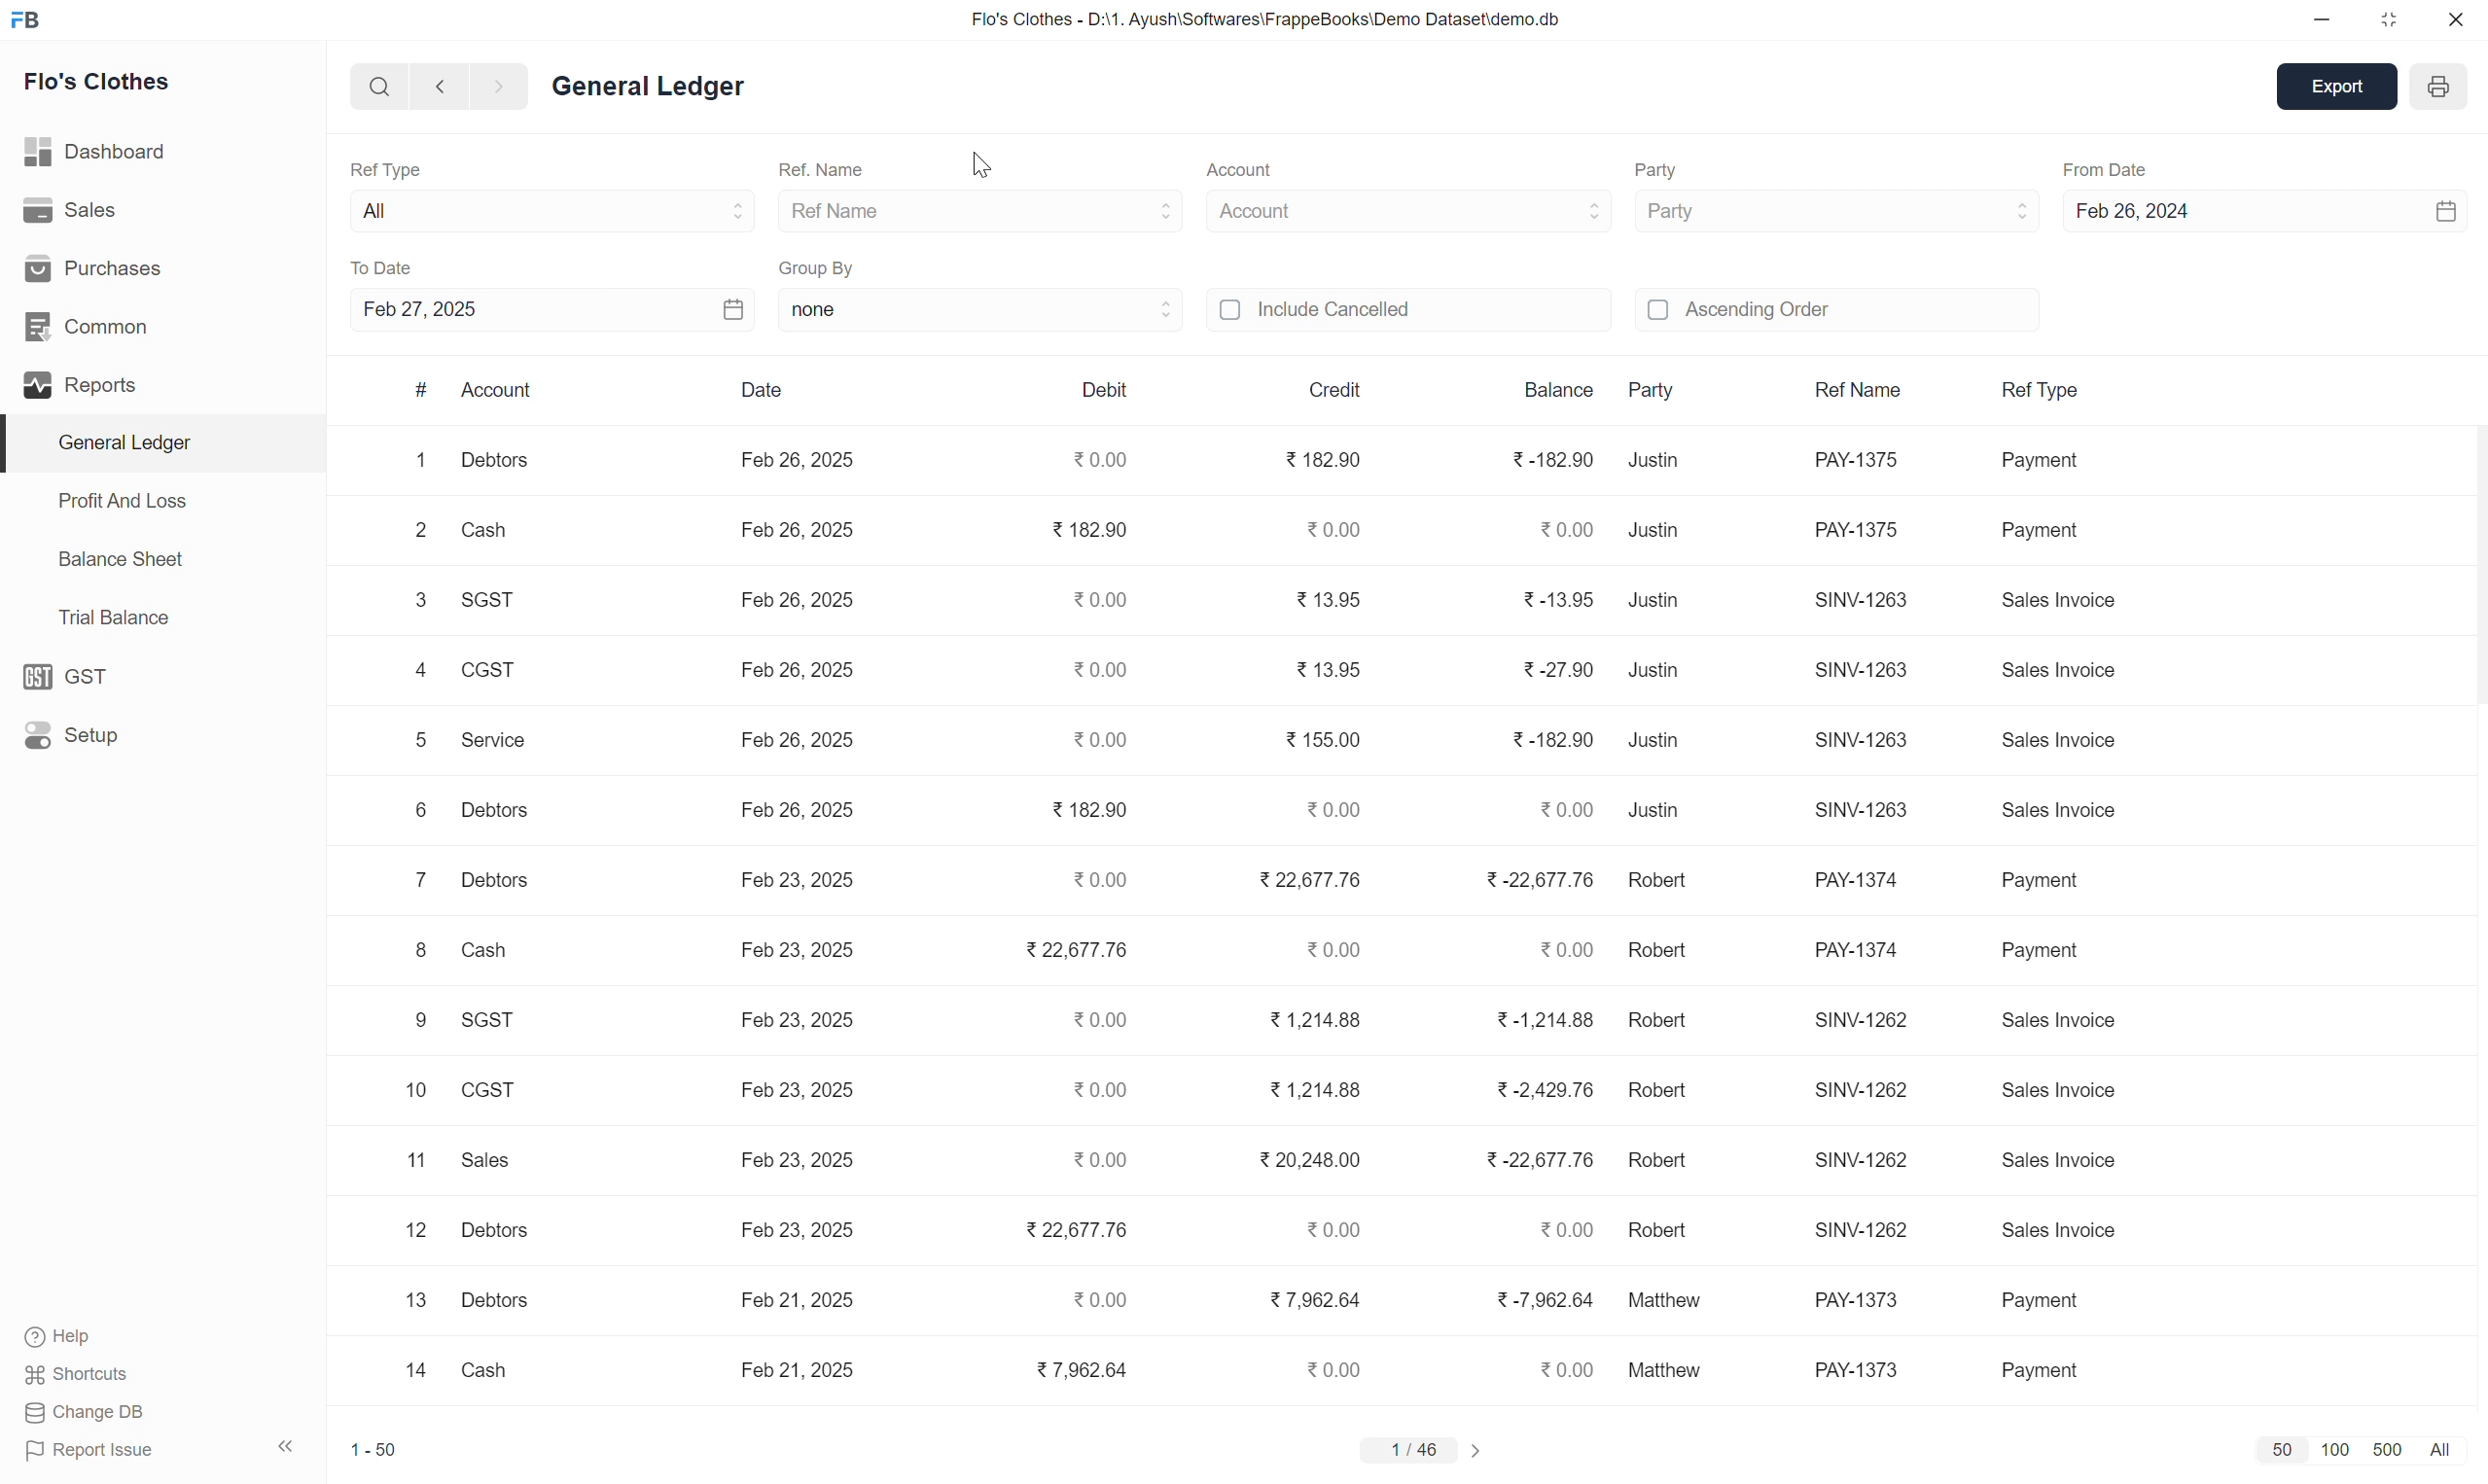 This screenshot has height=1484, width=2488. What do you see at coordinates (491, 670) in the screenshot?
I see `cgst` at bounding box center [491, 670].